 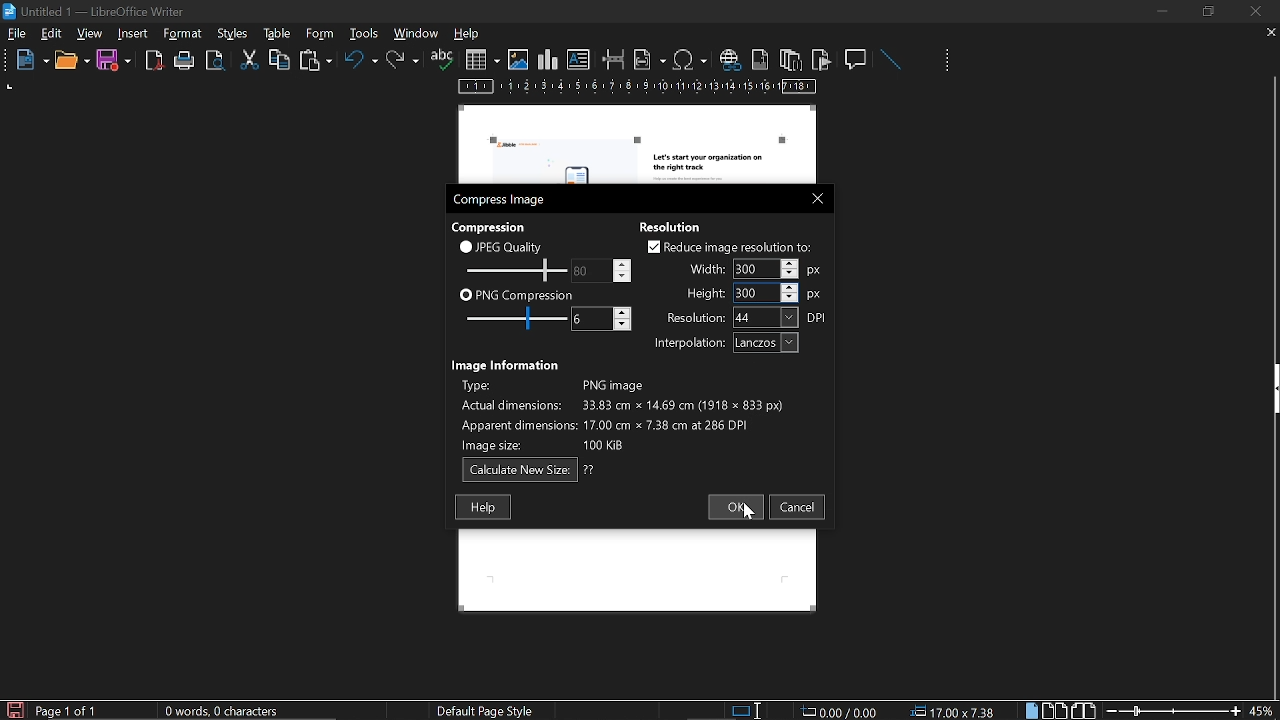 What do you see at coordinates (470, 35) in the screenshot?
I see `help` at bounding box center [470, 35].